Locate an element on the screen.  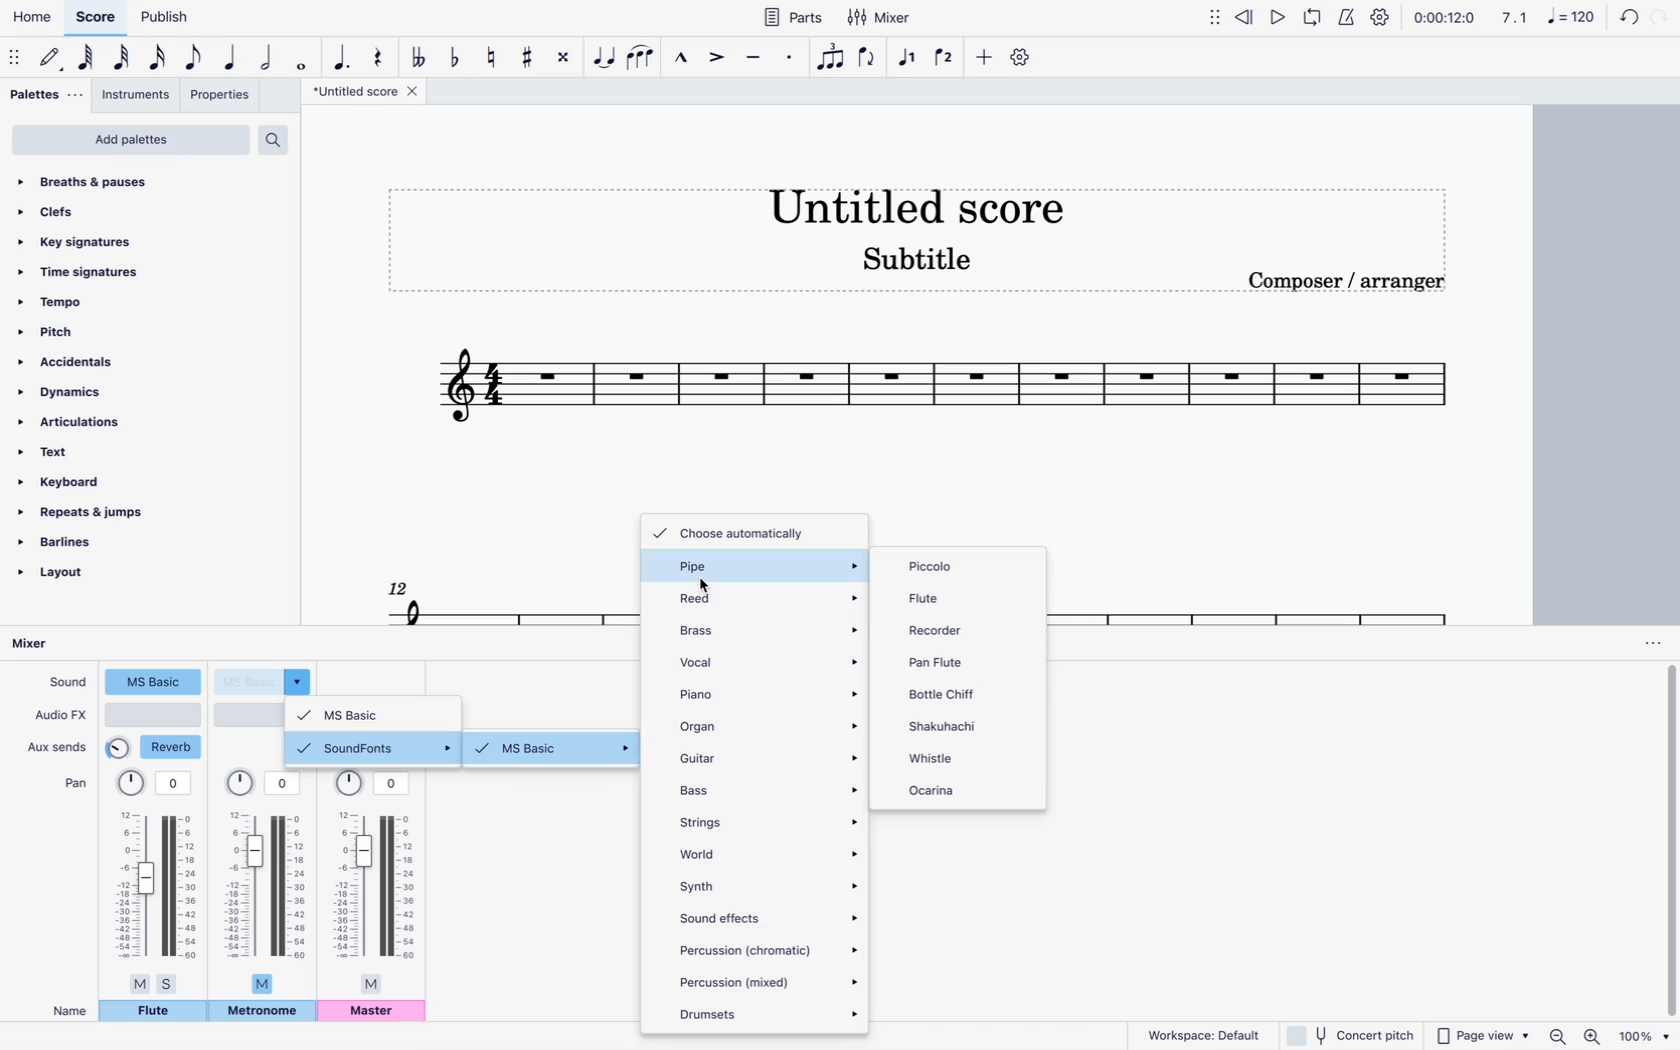
pan is located at coordinates (377, 882).